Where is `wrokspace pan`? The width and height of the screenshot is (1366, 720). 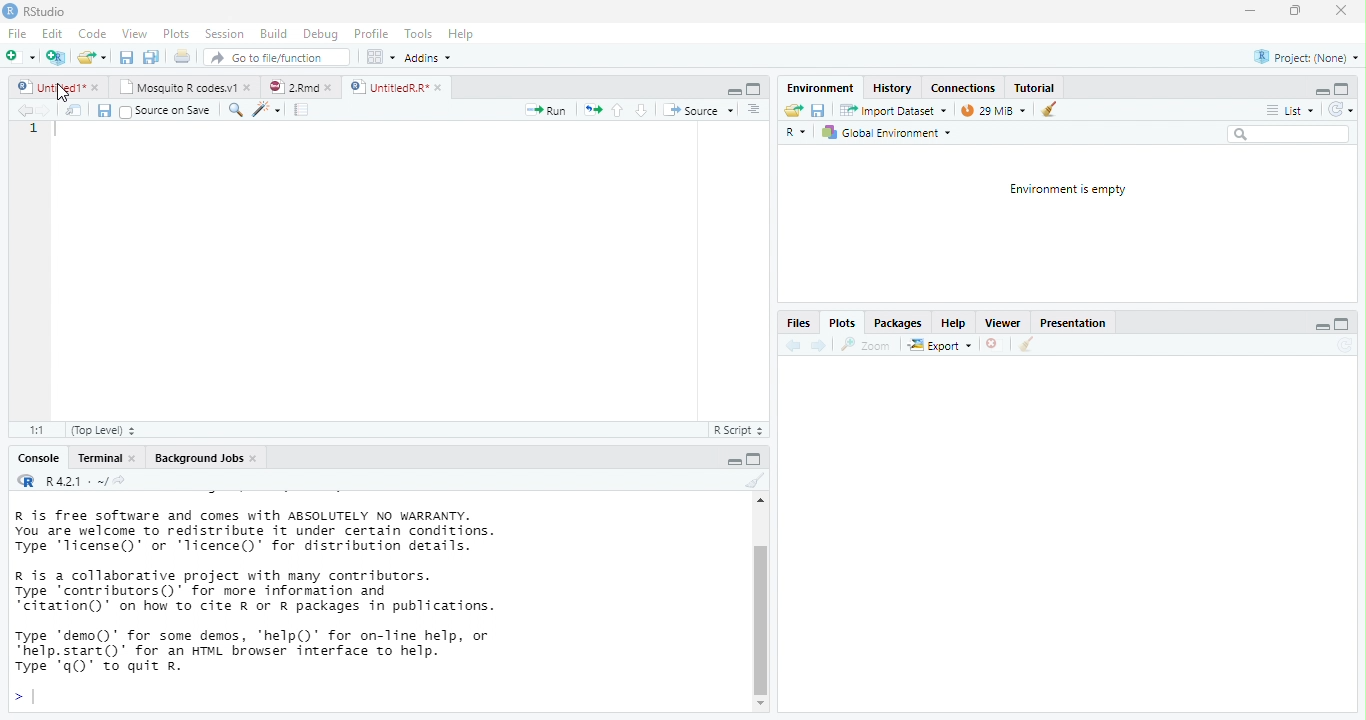 wrokspace pan is located at coordinates (379, 57).